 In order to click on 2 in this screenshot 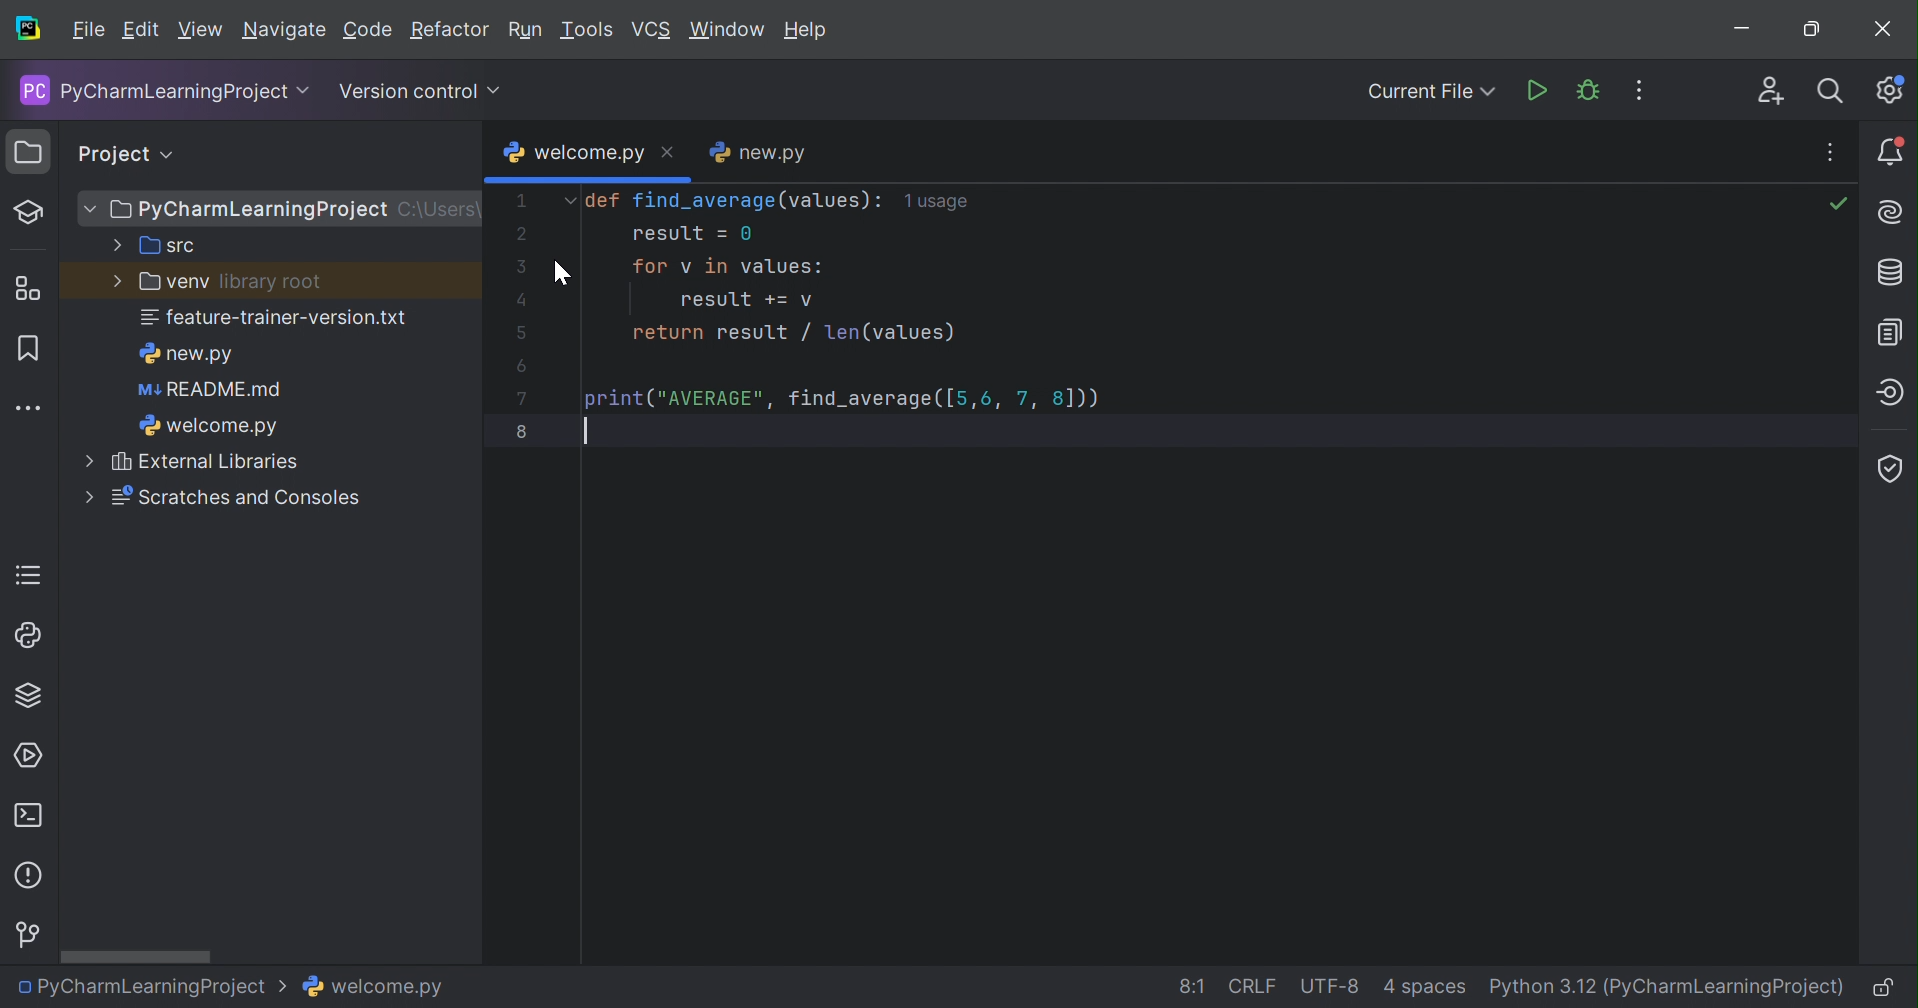, I will do `click(520, 238)`.